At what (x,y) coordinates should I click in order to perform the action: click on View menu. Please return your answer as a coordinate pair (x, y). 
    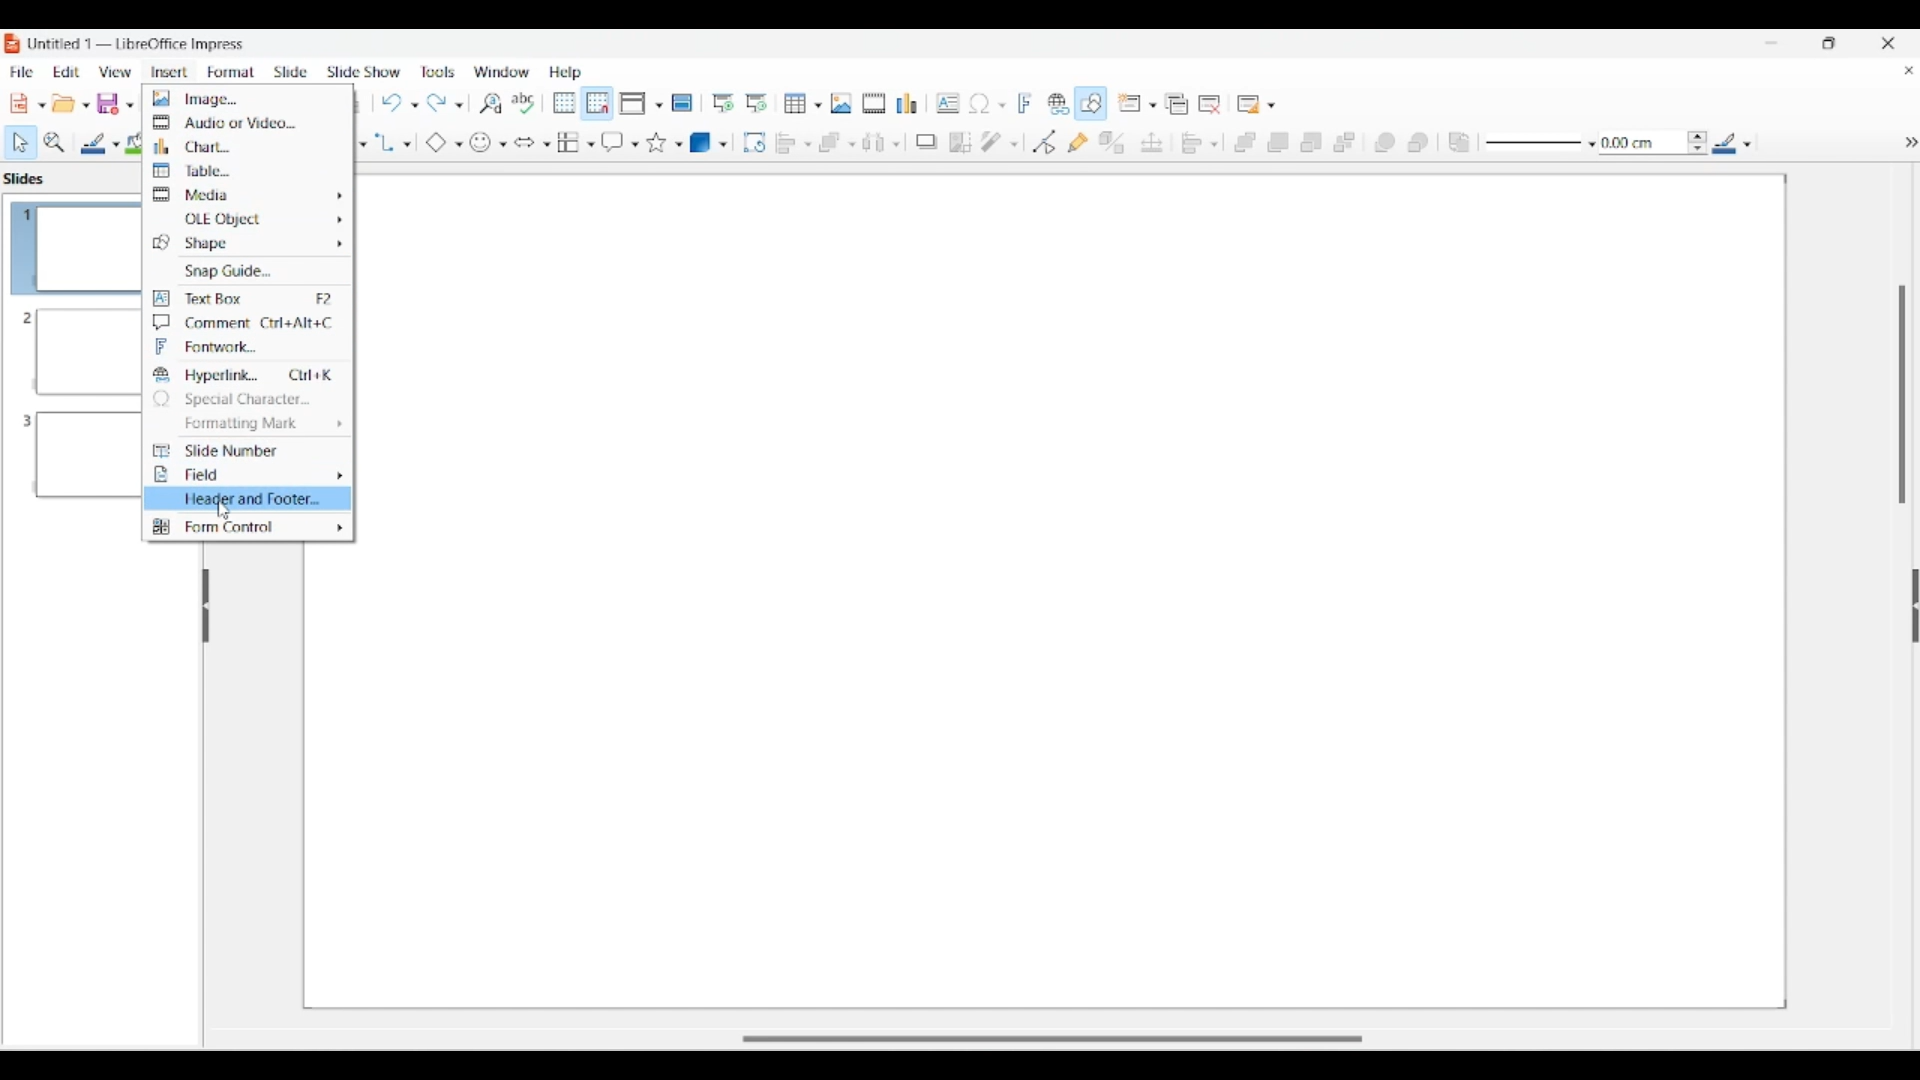
    Looking at the image, I should click on (116, 72).